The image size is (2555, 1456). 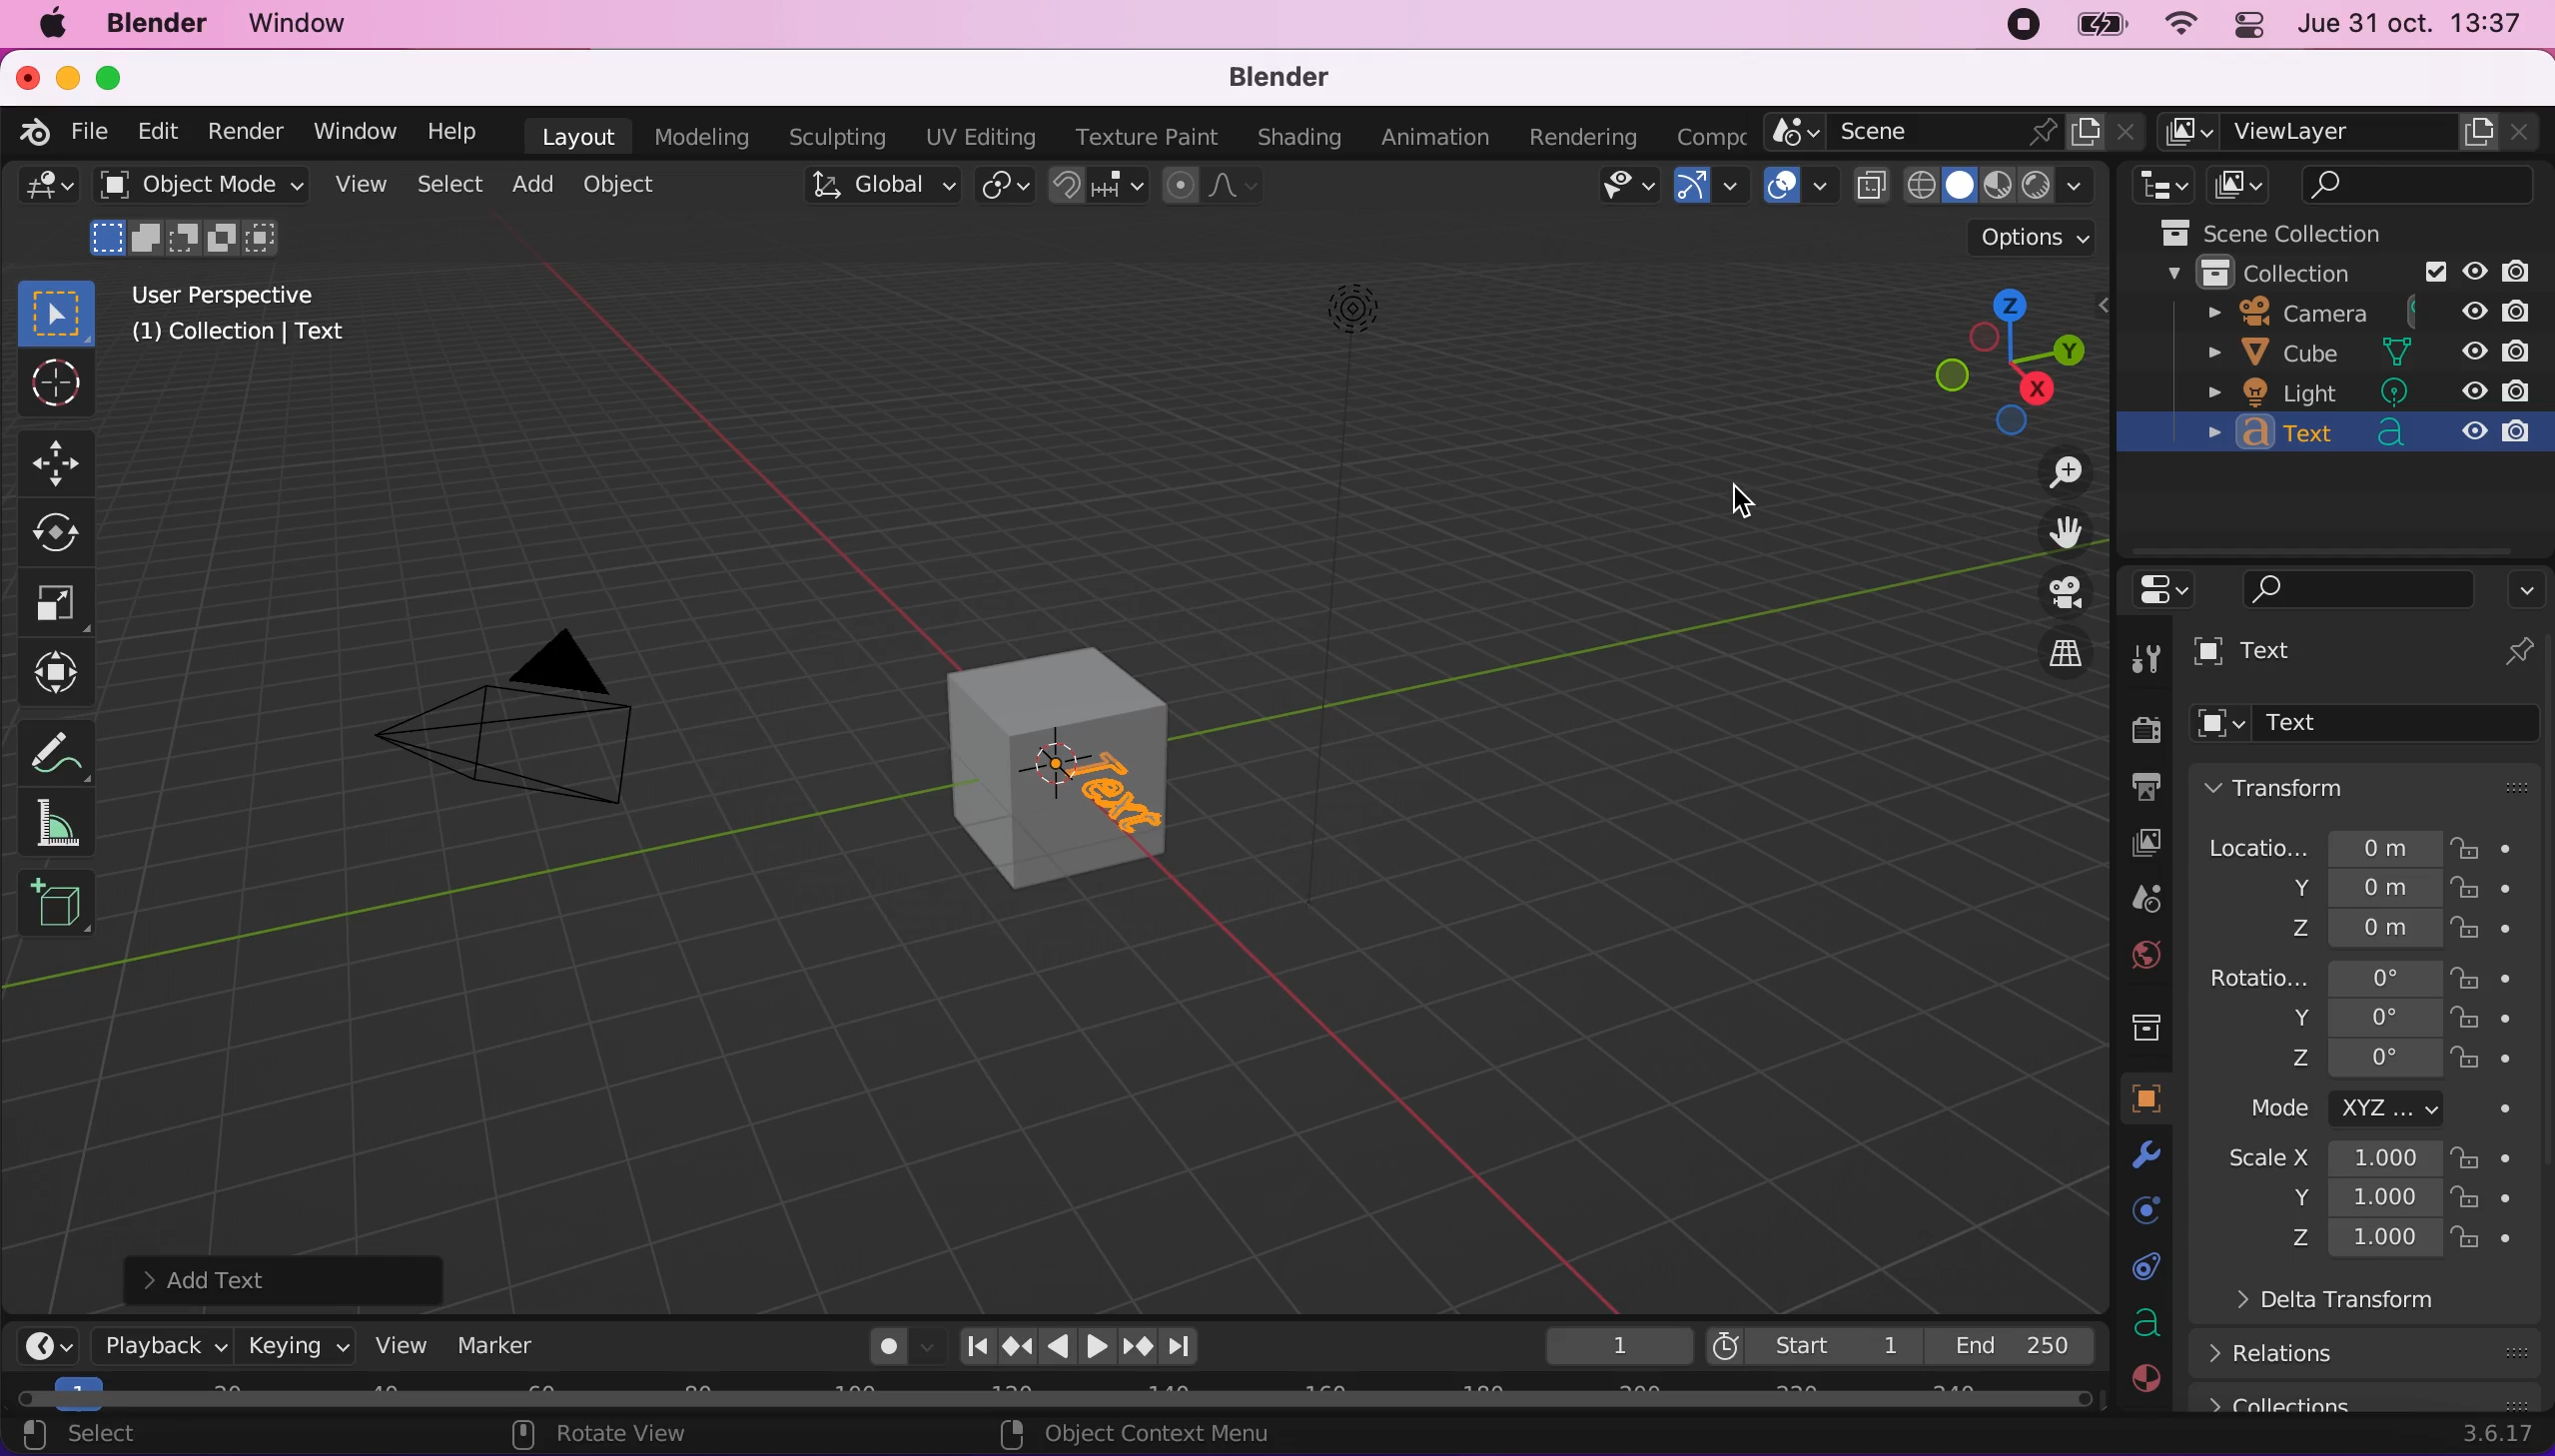 I want to click on 3.6.17, so click(x=2492, y=1433).